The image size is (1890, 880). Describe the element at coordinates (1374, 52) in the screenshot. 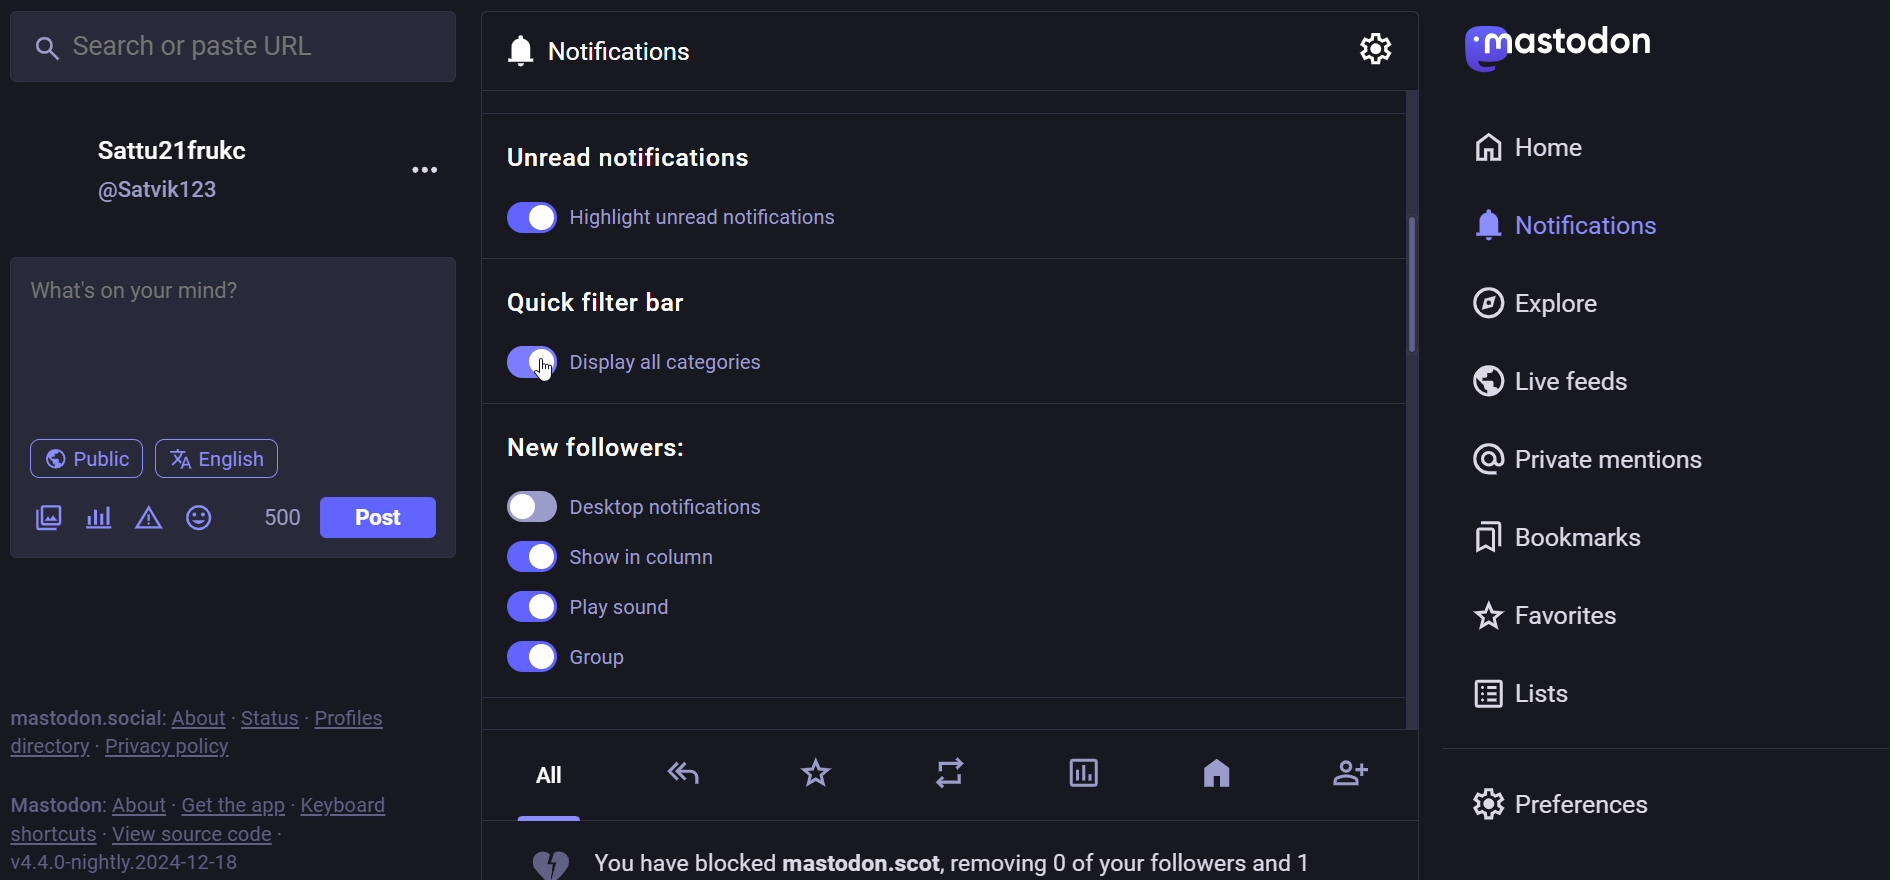

I see `setting` at that location.